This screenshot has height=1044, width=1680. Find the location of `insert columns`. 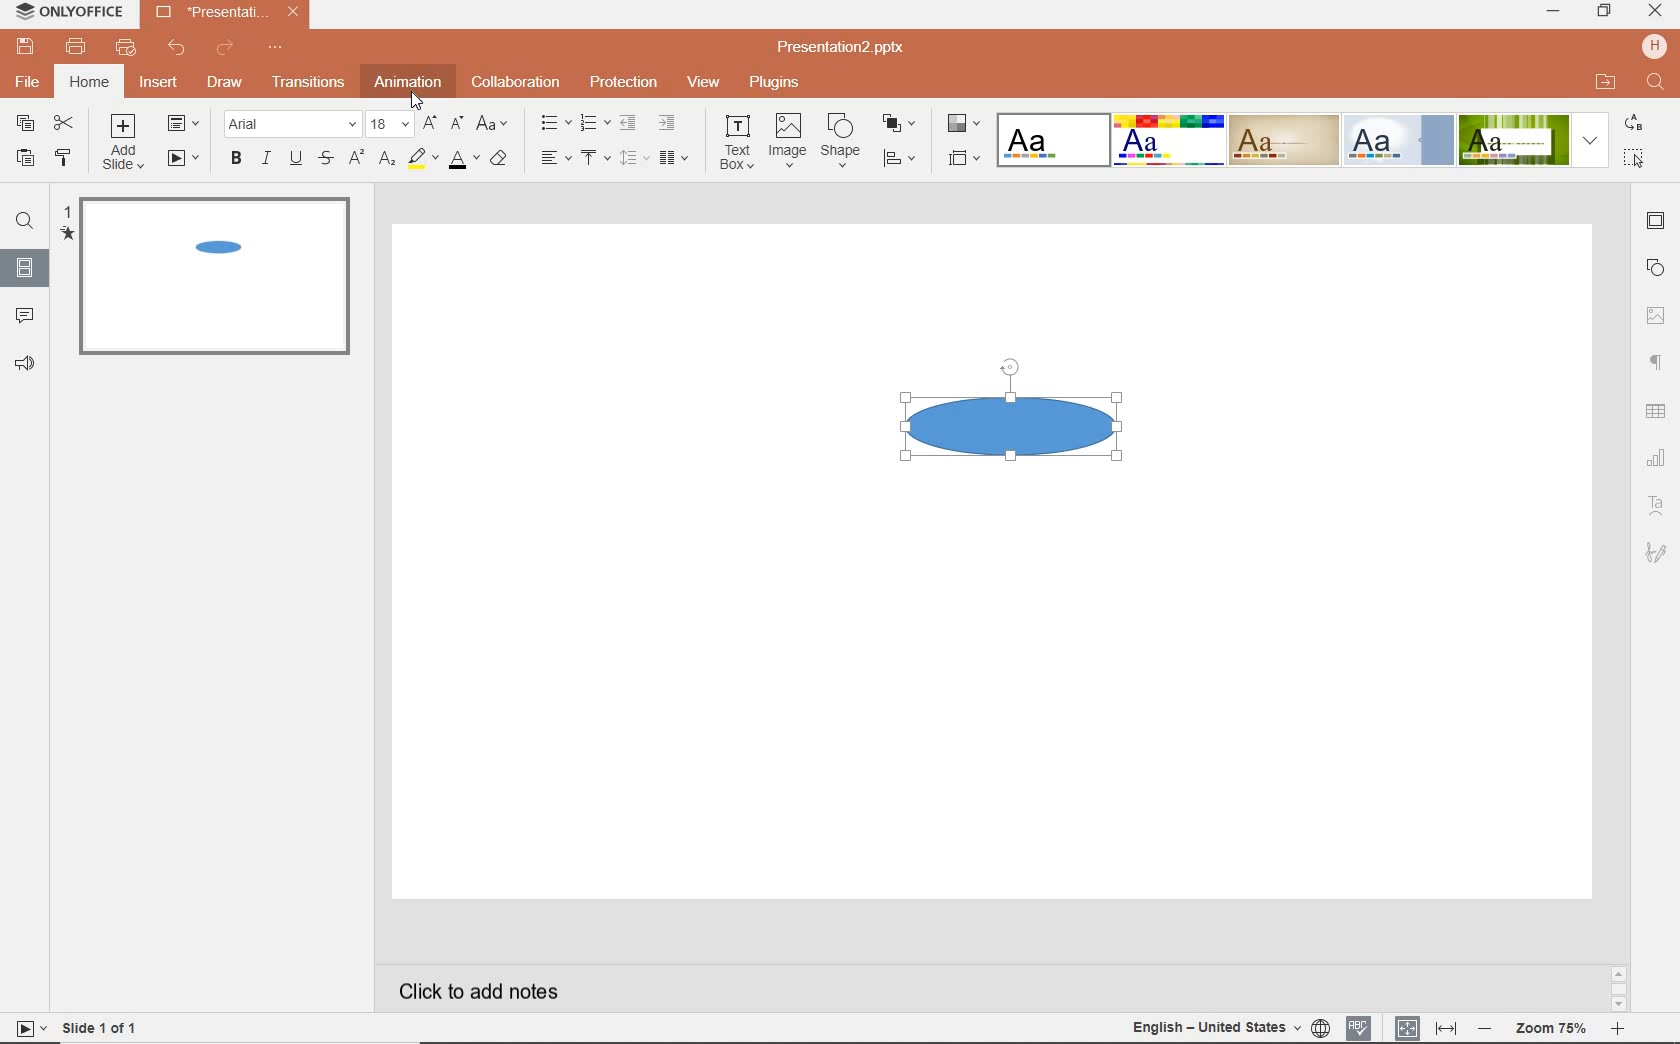

insert columns is located at coordinates (676, 160).